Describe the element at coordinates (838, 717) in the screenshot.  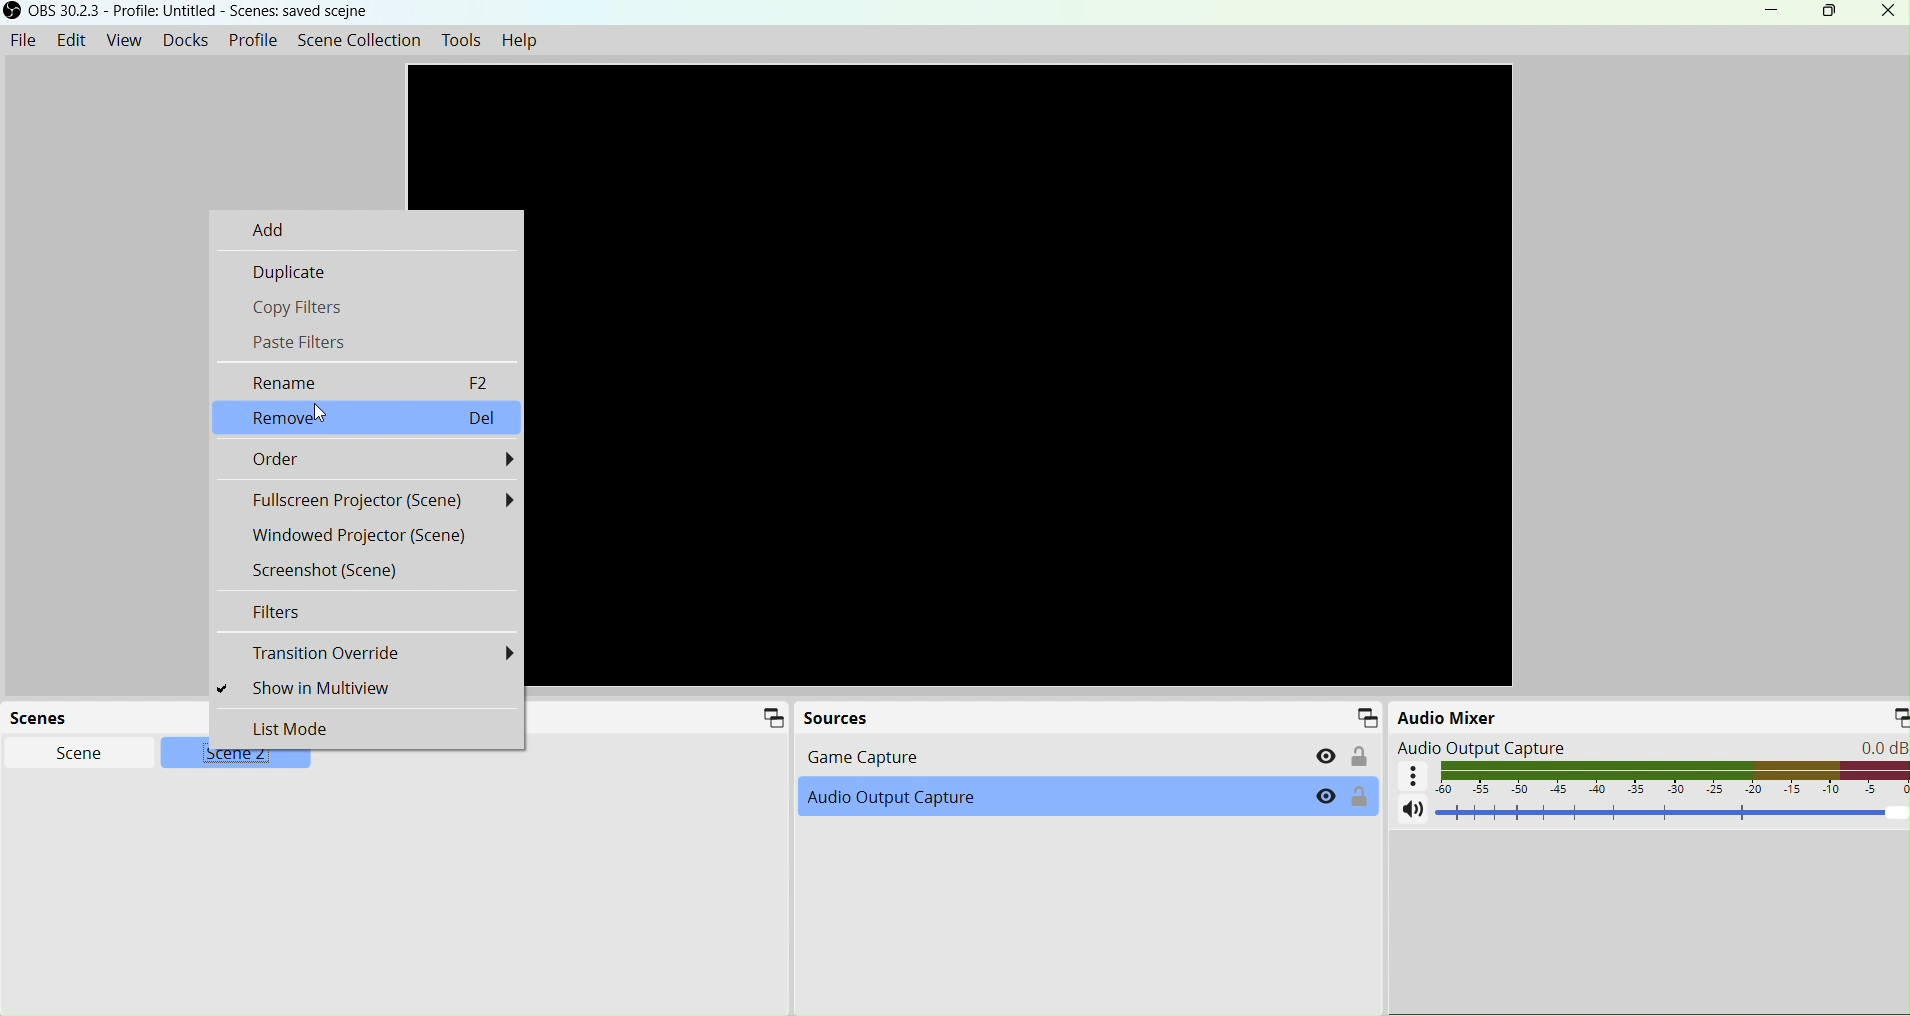
I see `Sources` at that location.